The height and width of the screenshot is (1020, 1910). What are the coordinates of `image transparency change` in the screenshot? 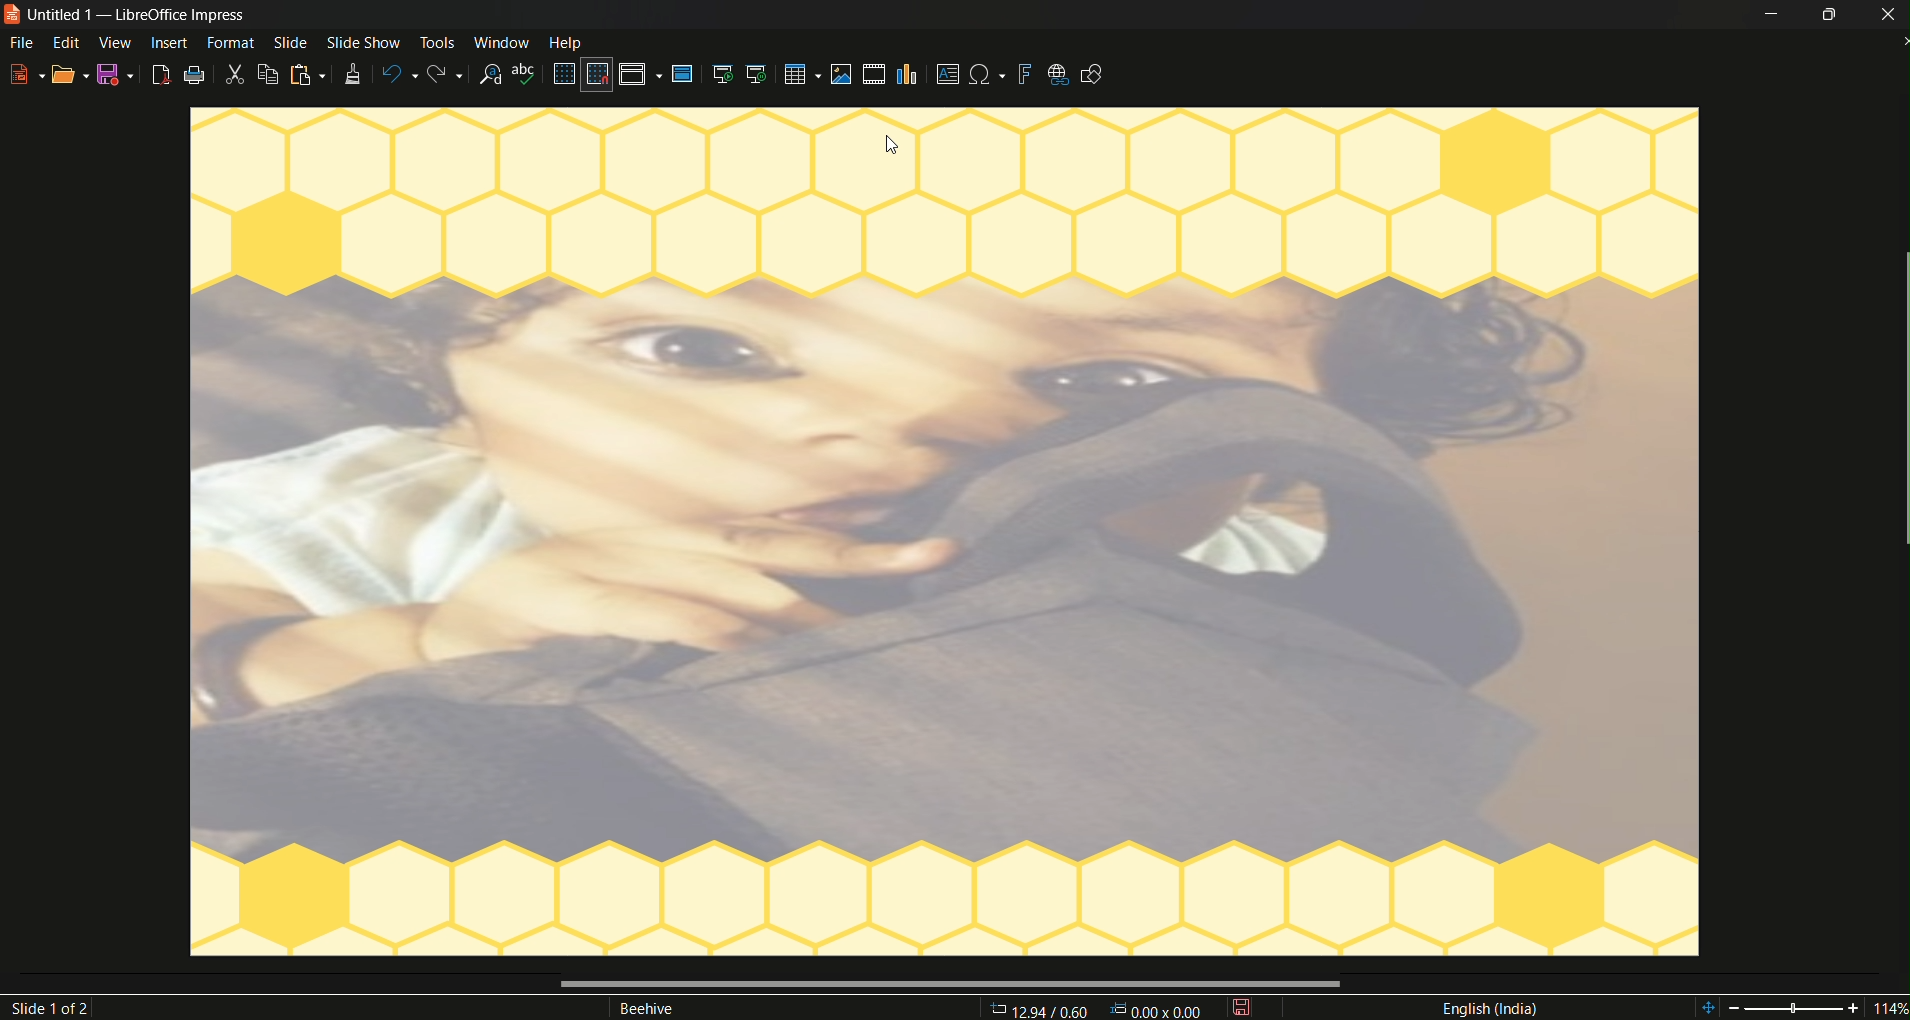 It's located at (948, 568).